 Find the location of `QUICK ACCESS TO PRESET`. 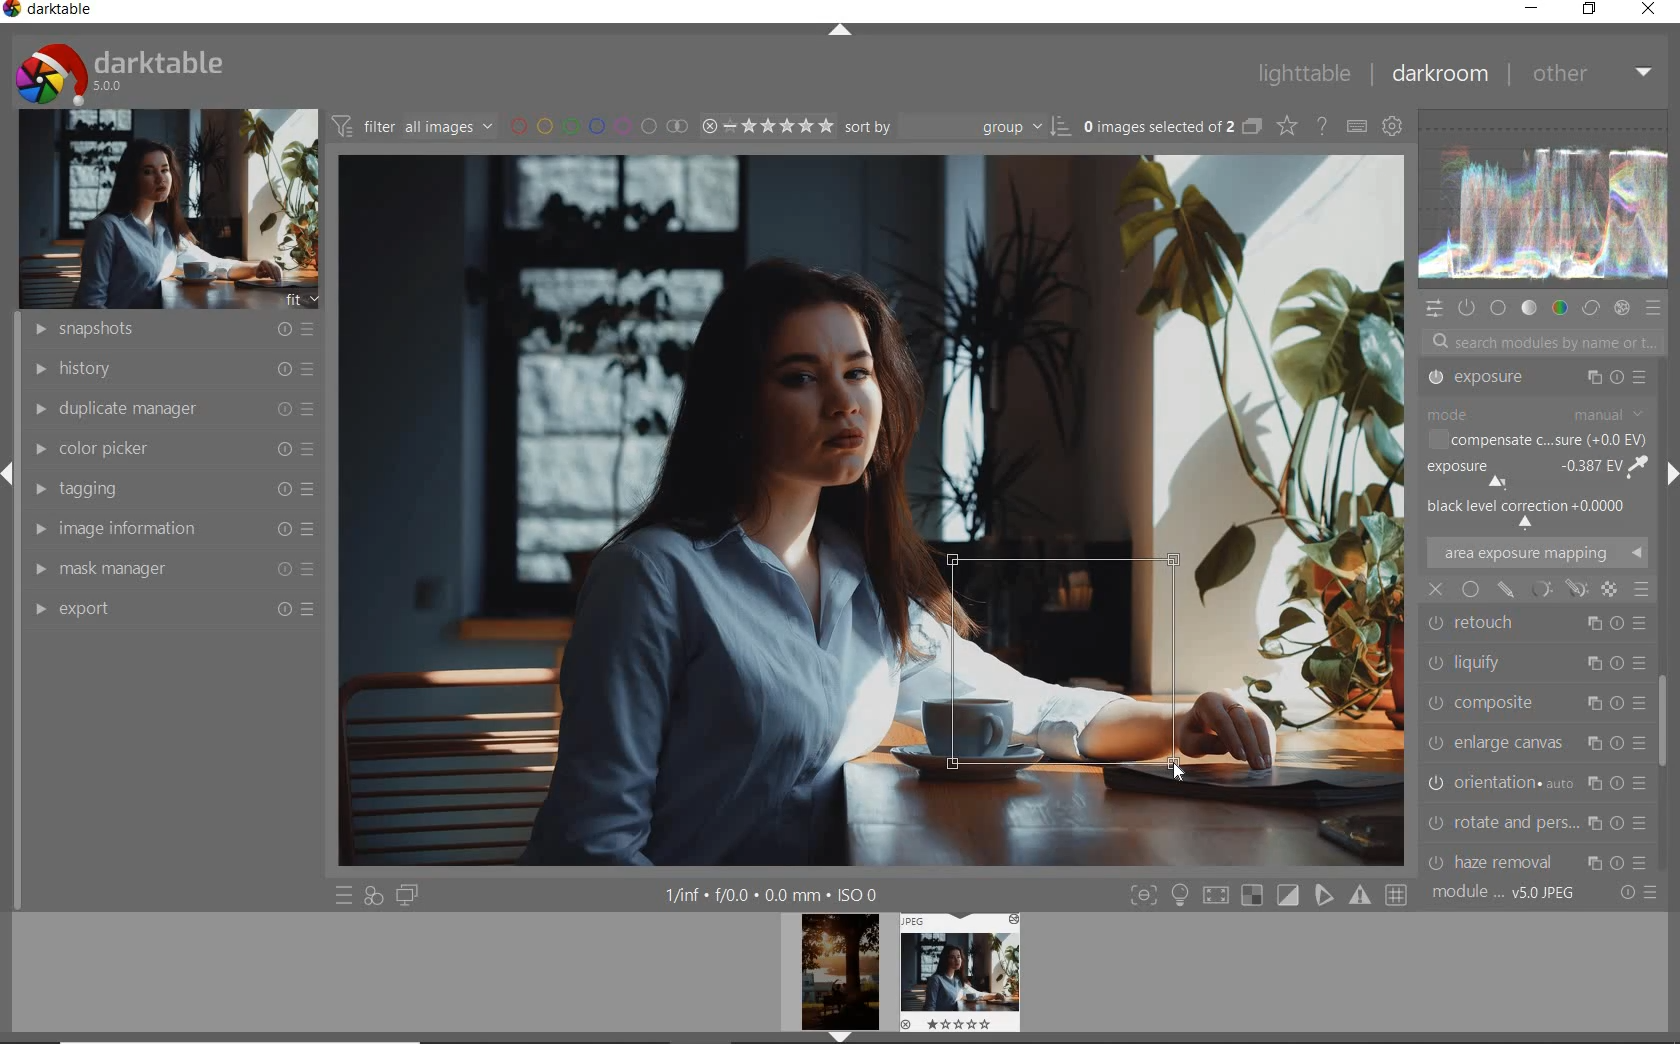

QUICK ACCESS TO PRESET is located at coordinates (343, 894).